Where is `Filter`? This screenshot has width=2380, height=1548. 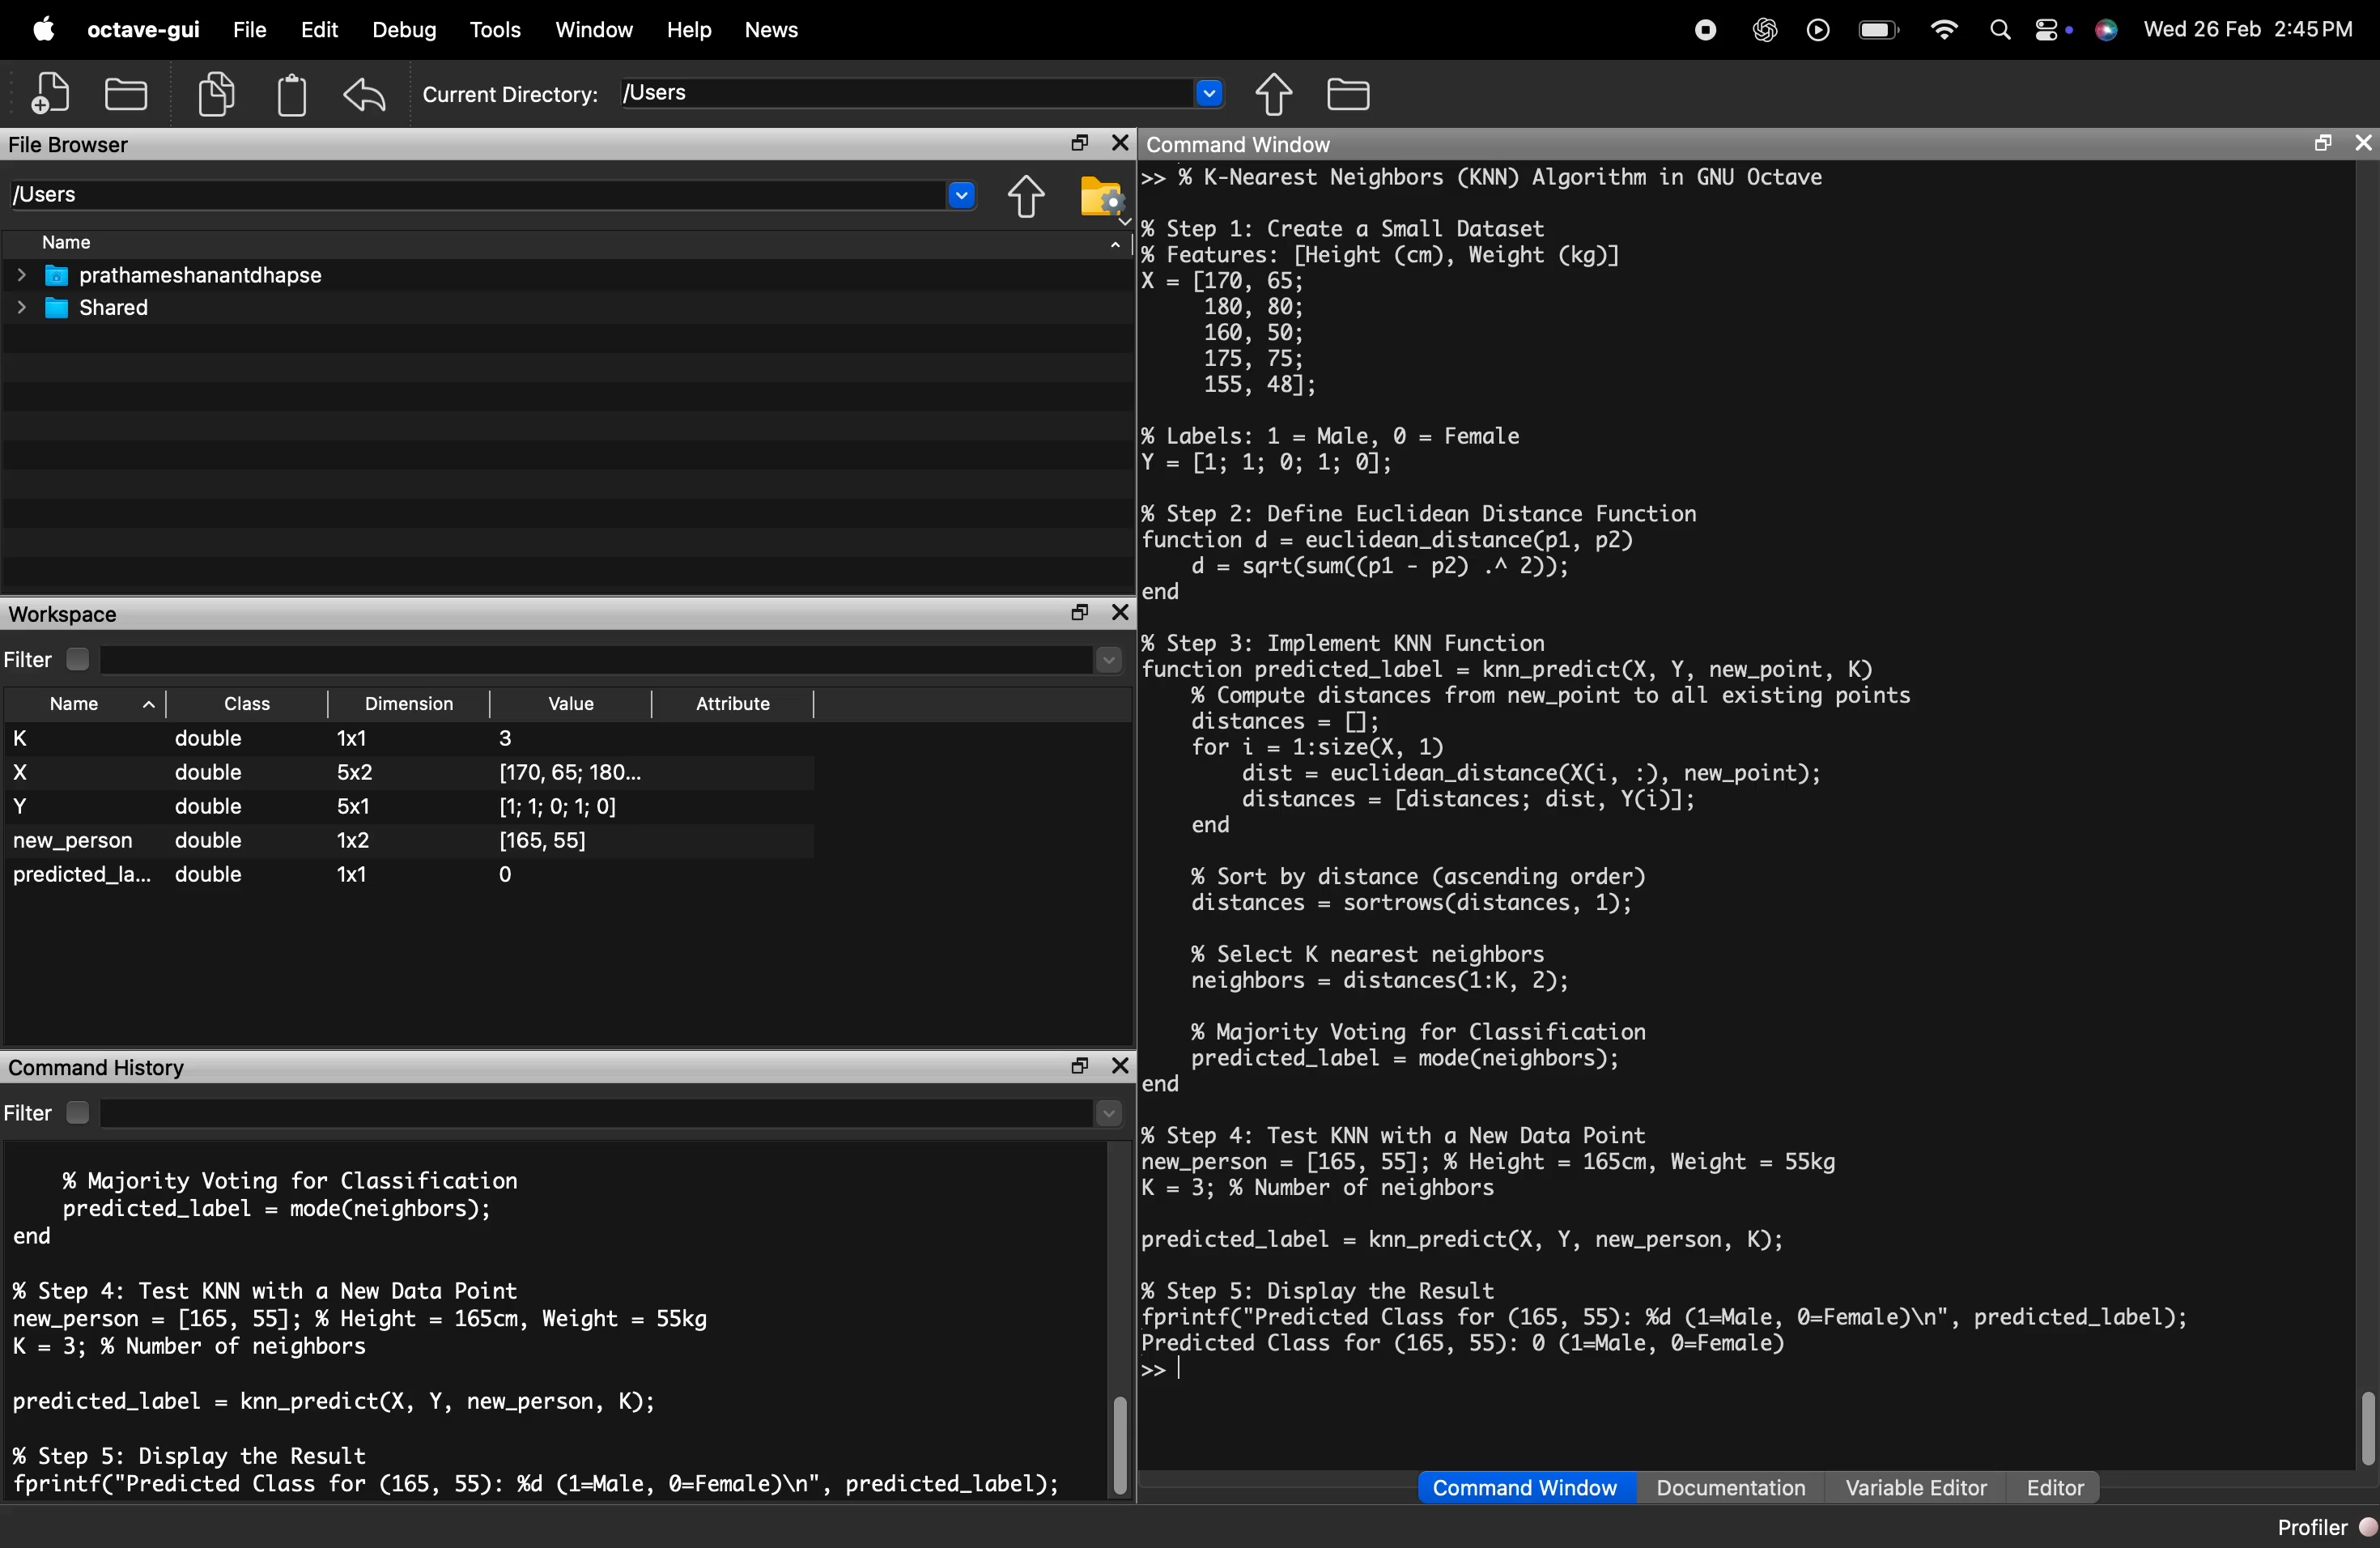
Filter is located at coordinates (35, 658).